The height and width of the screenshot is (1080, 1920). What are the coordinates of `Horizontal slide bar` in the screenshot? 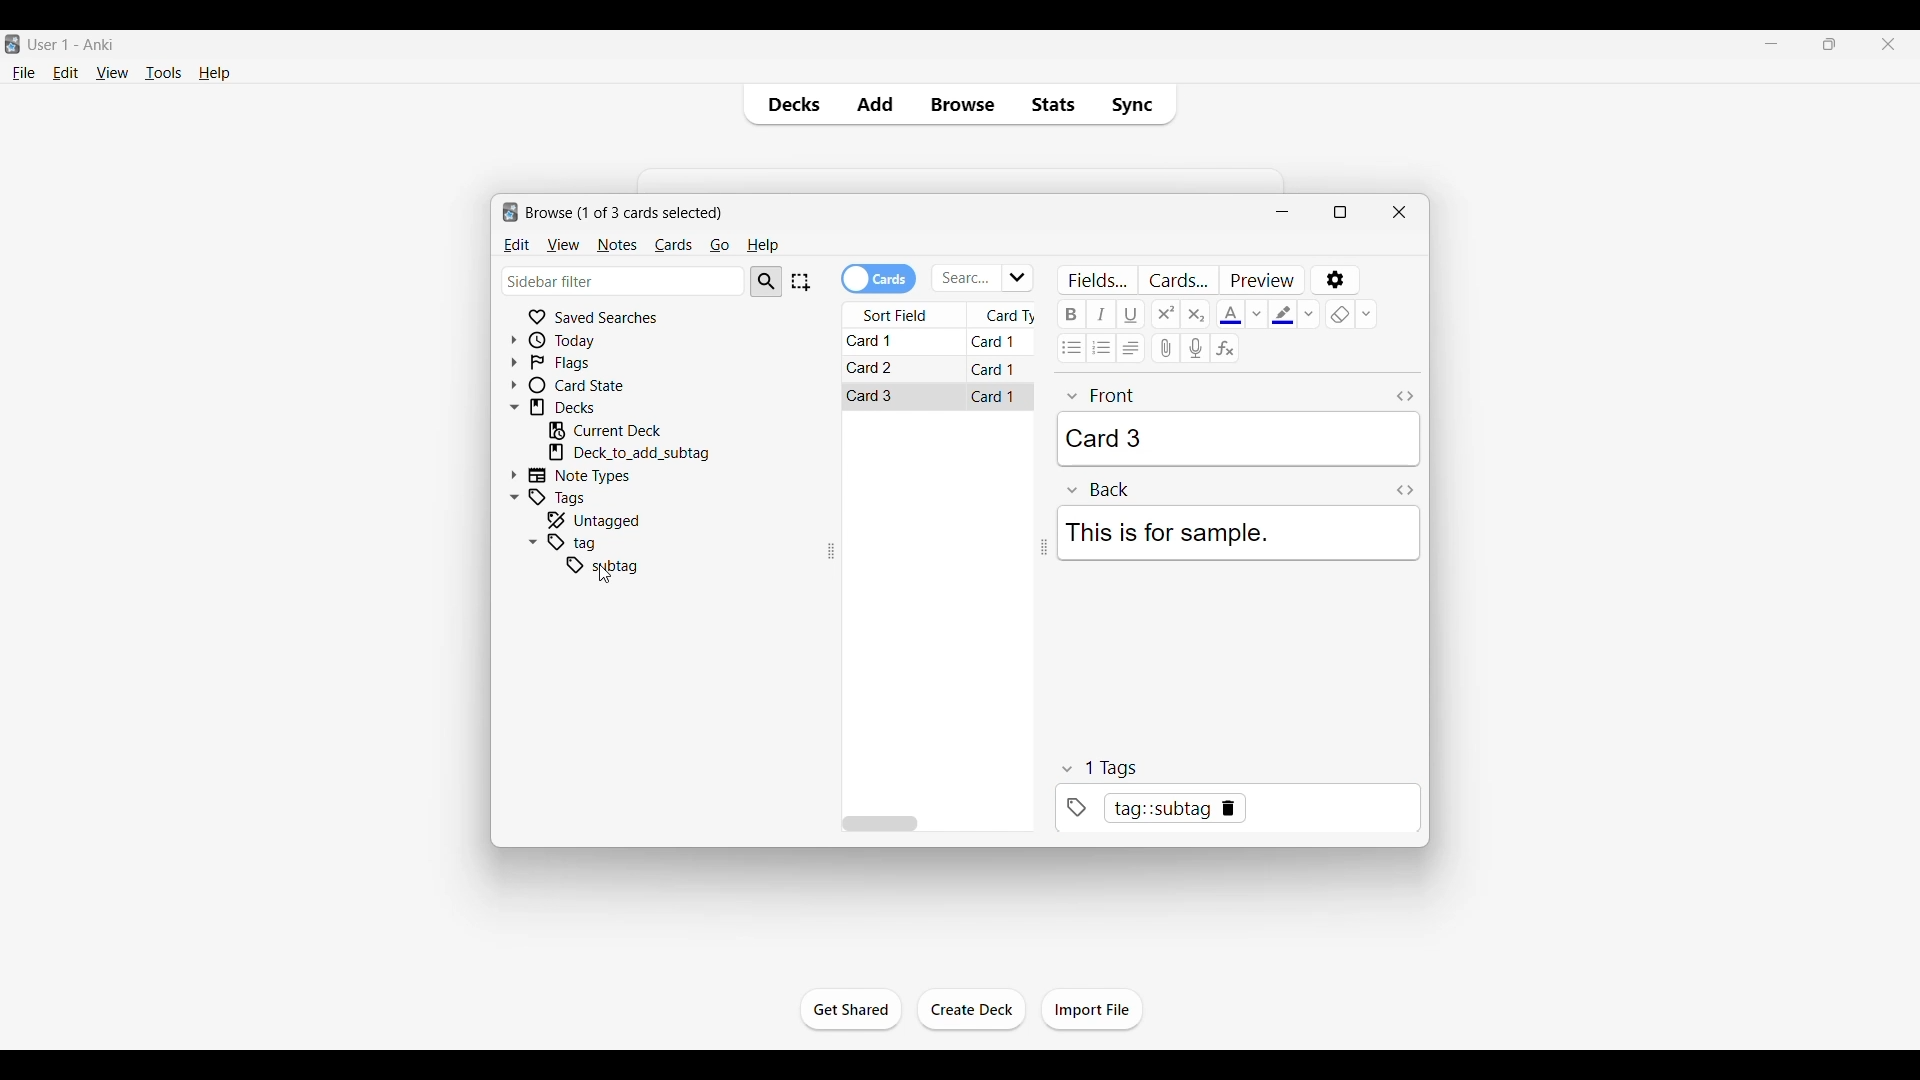 It's located at (879, 824).